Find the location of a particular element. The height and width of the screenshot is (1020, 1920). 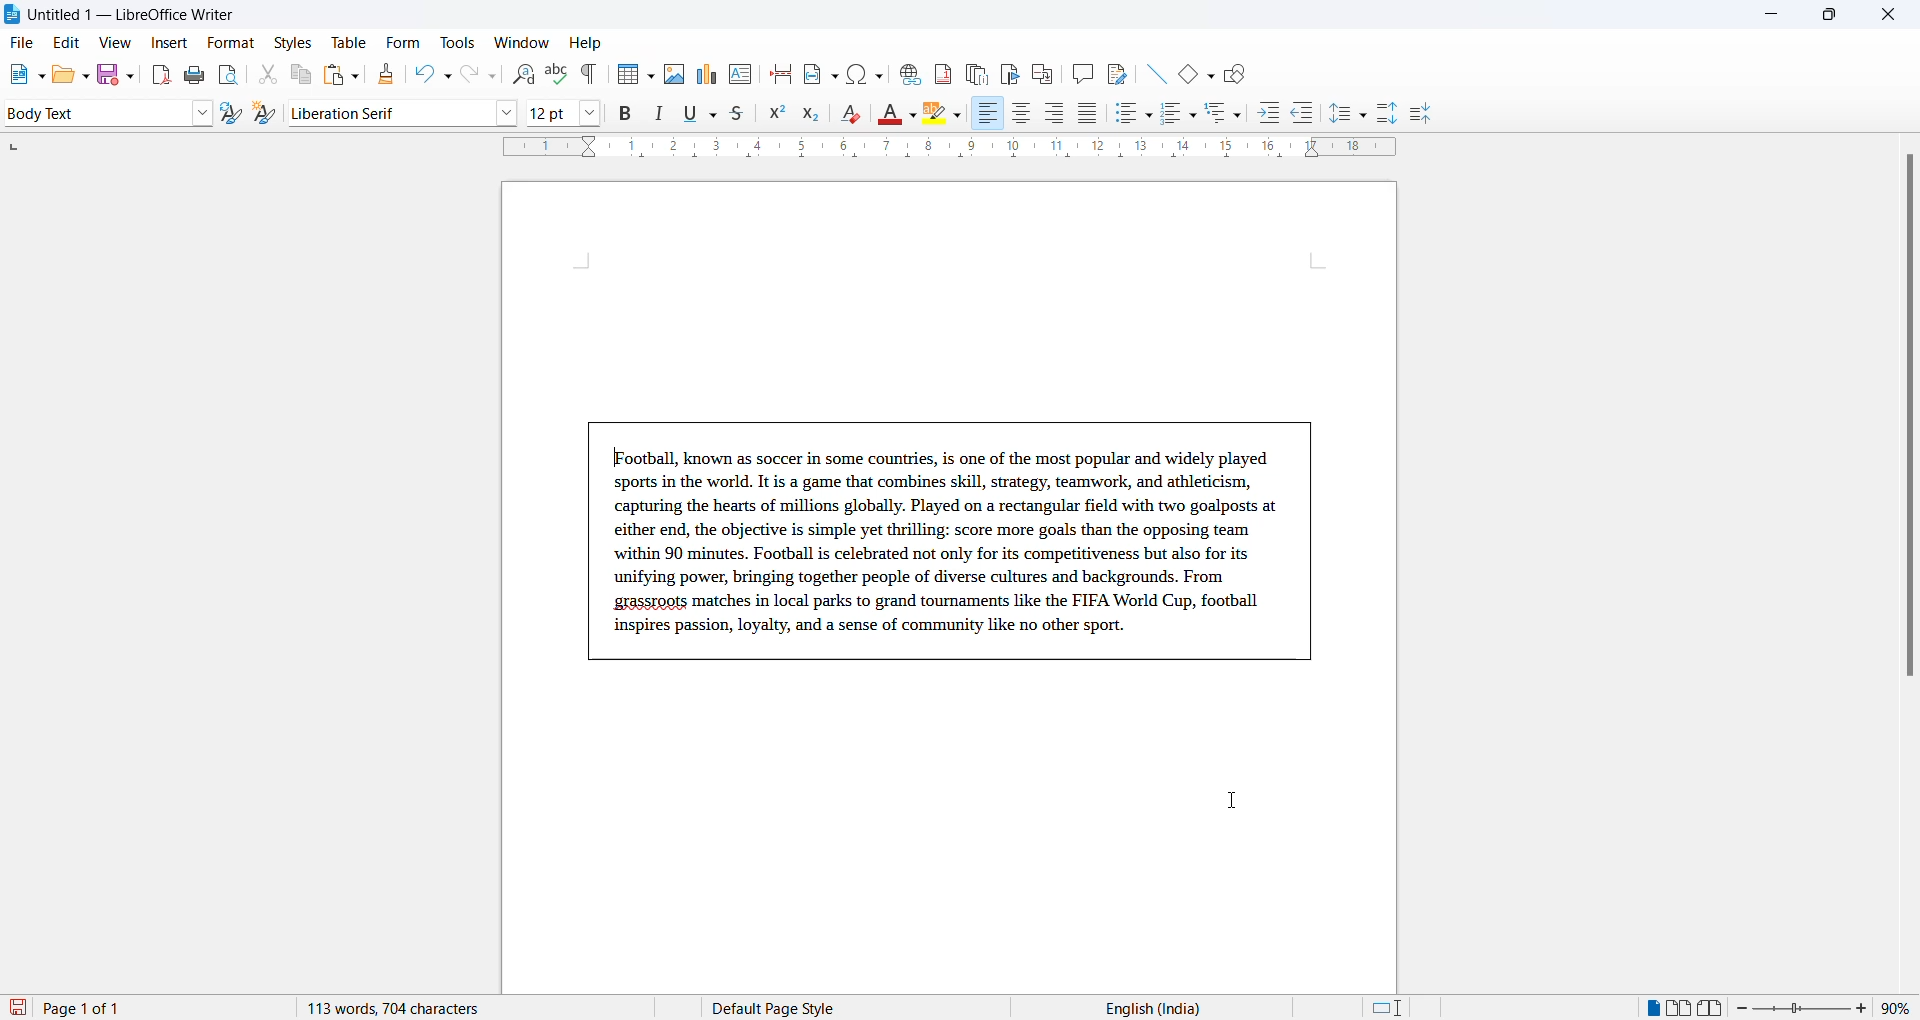

update selected style is located at coordinates (235, 114).